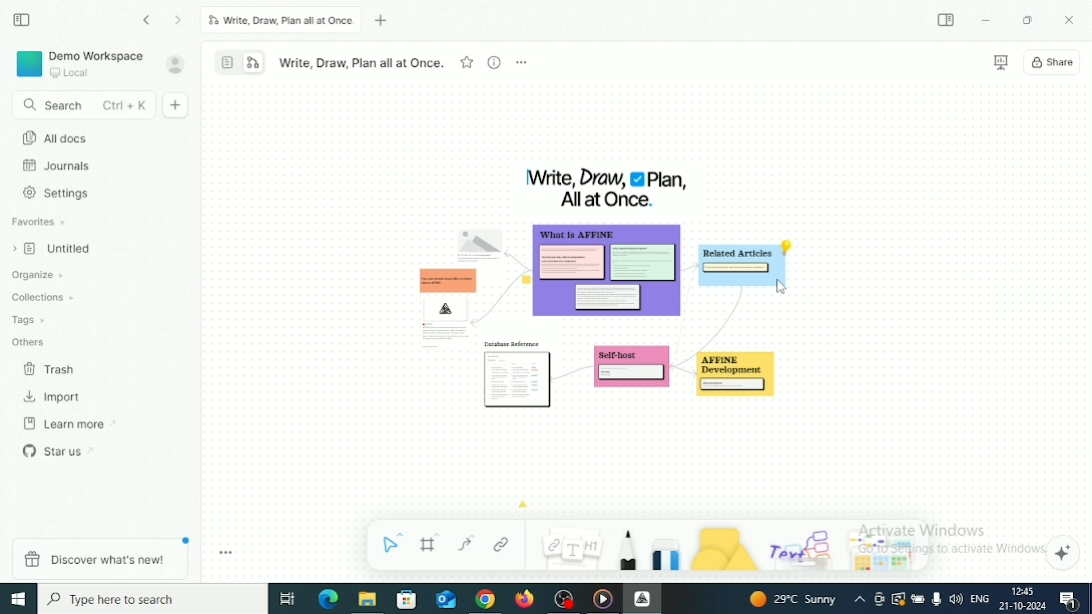 This screenshot has width=1092, height=614. Describe the element at coordinates (328, 598) in the screenshot. I see `Microsoft Edge` at that location.